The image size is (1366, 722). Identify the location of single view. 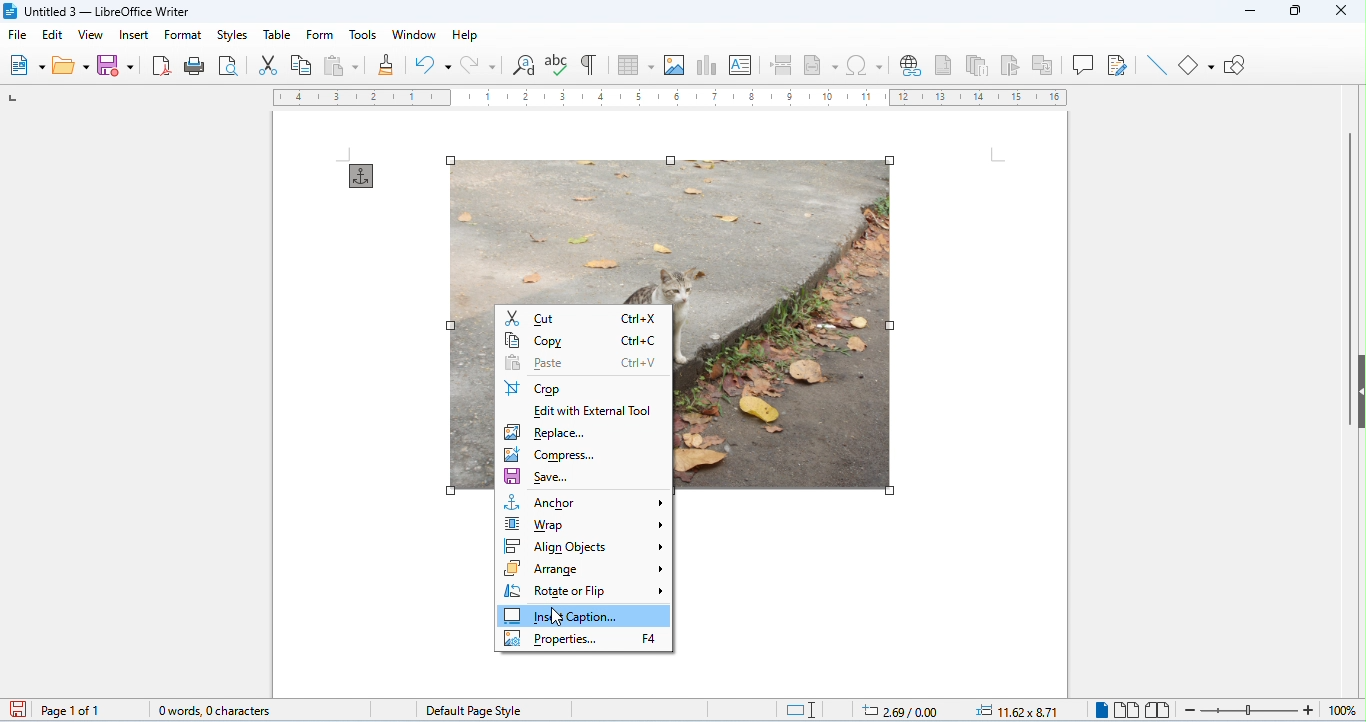
(1099, 710).